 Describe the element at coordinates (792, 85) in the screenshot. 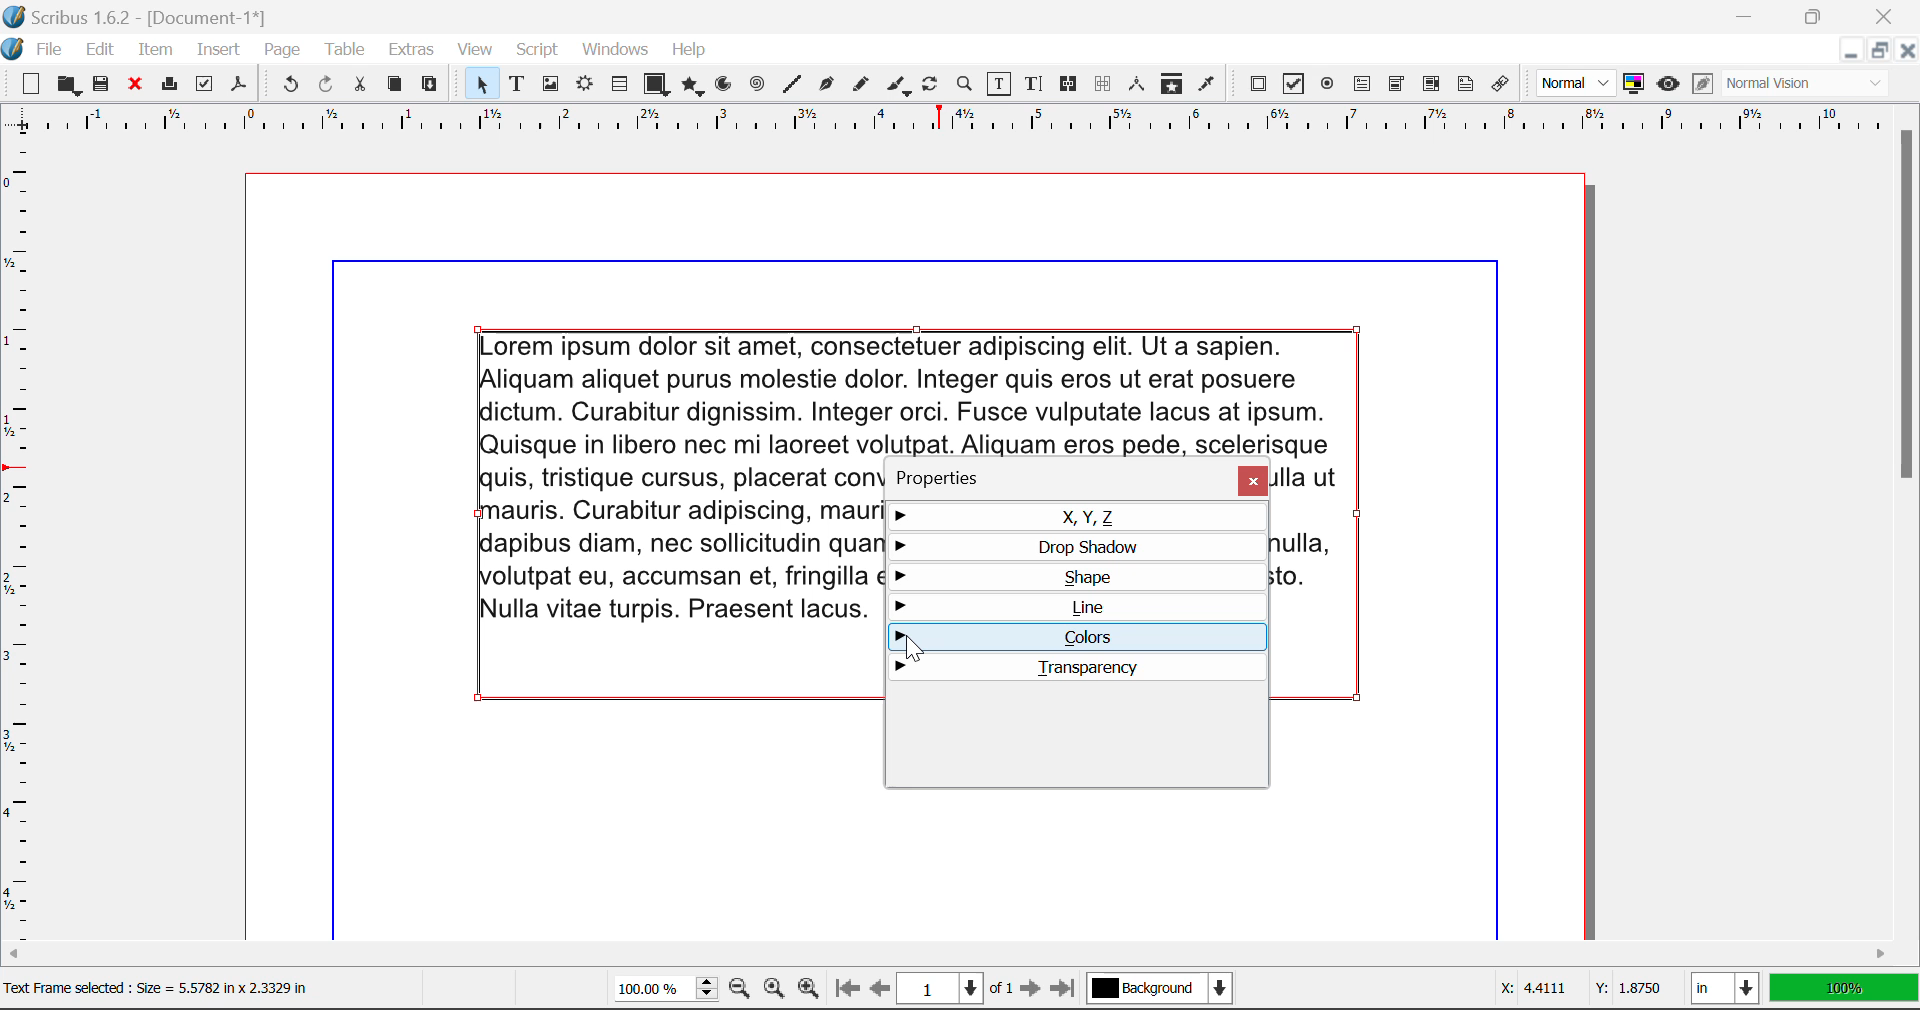

I see `Line` at that location.